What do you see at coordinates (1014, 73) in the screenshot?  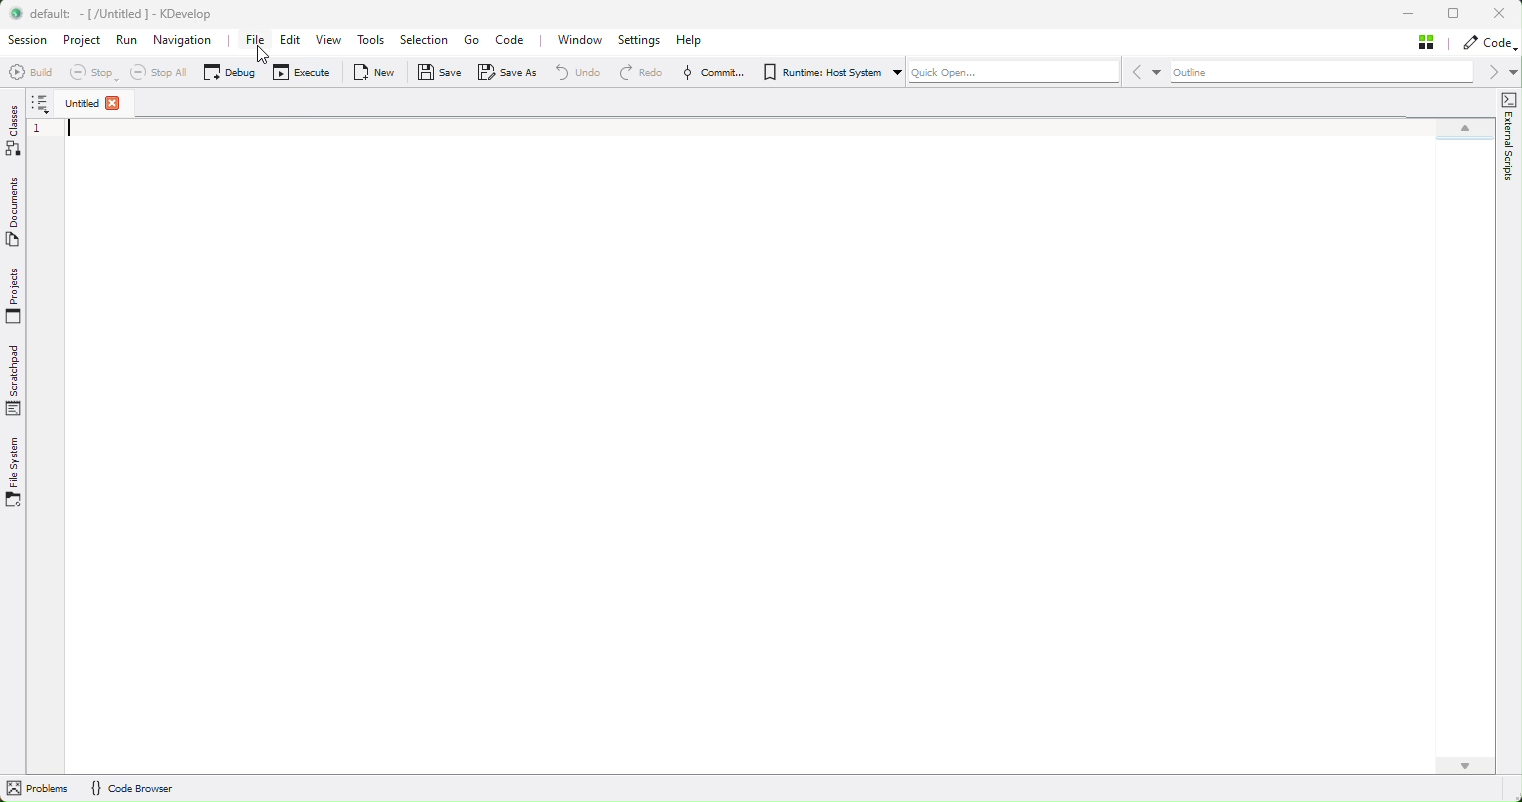 I see `Quick Open` at bounding box center [1014, 73].